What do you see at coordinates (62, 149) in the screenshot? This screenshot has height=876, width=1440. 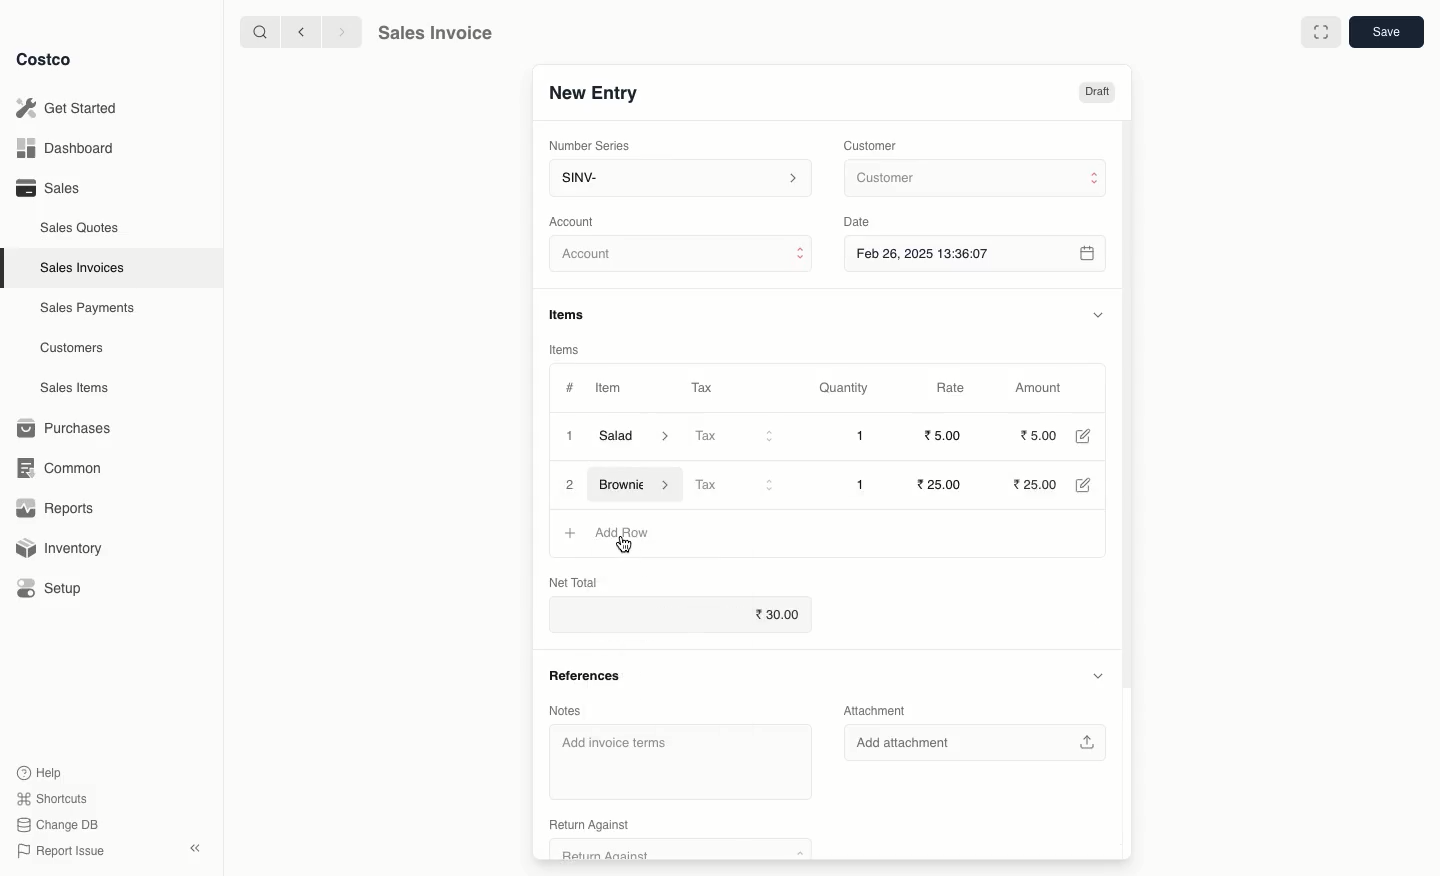 I see `Dashboard` at bounding box center [62, 149].